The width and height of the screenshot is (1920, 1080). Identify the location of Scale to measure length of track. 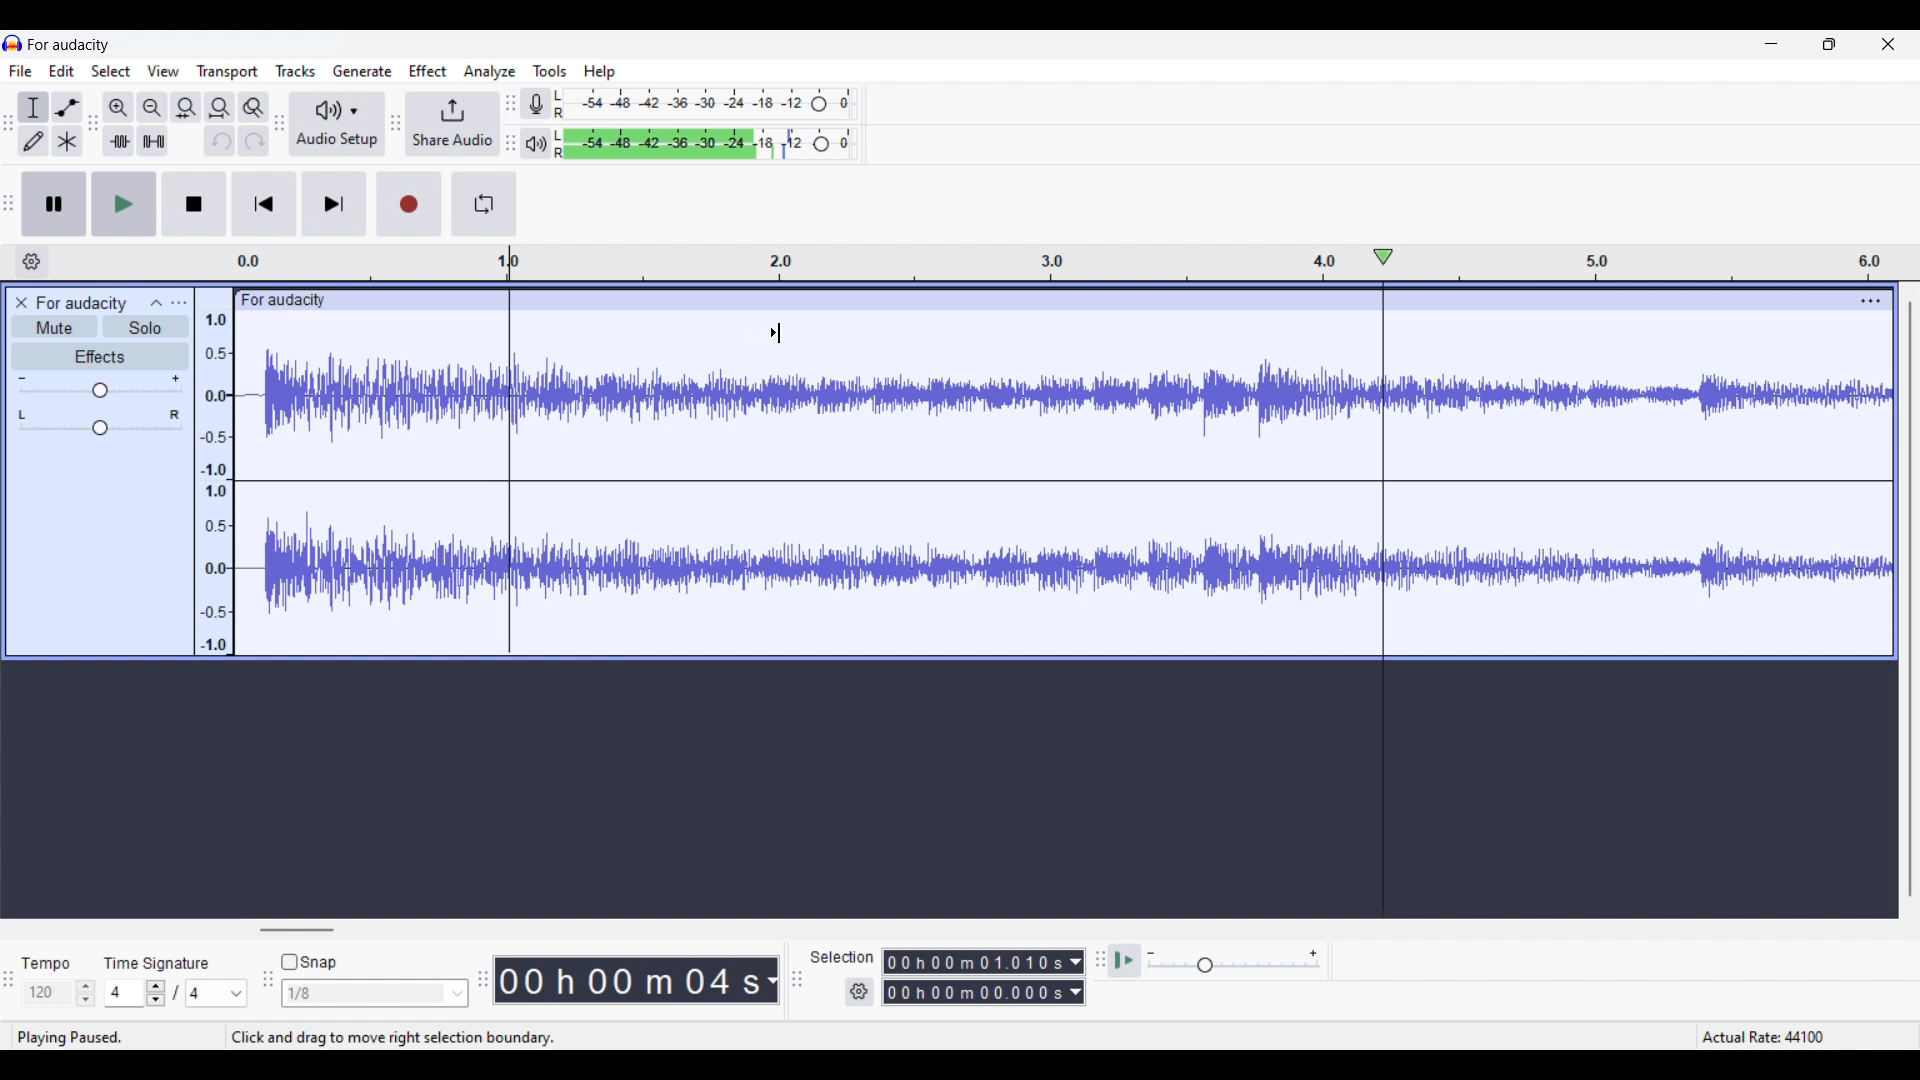
(1659, 262).